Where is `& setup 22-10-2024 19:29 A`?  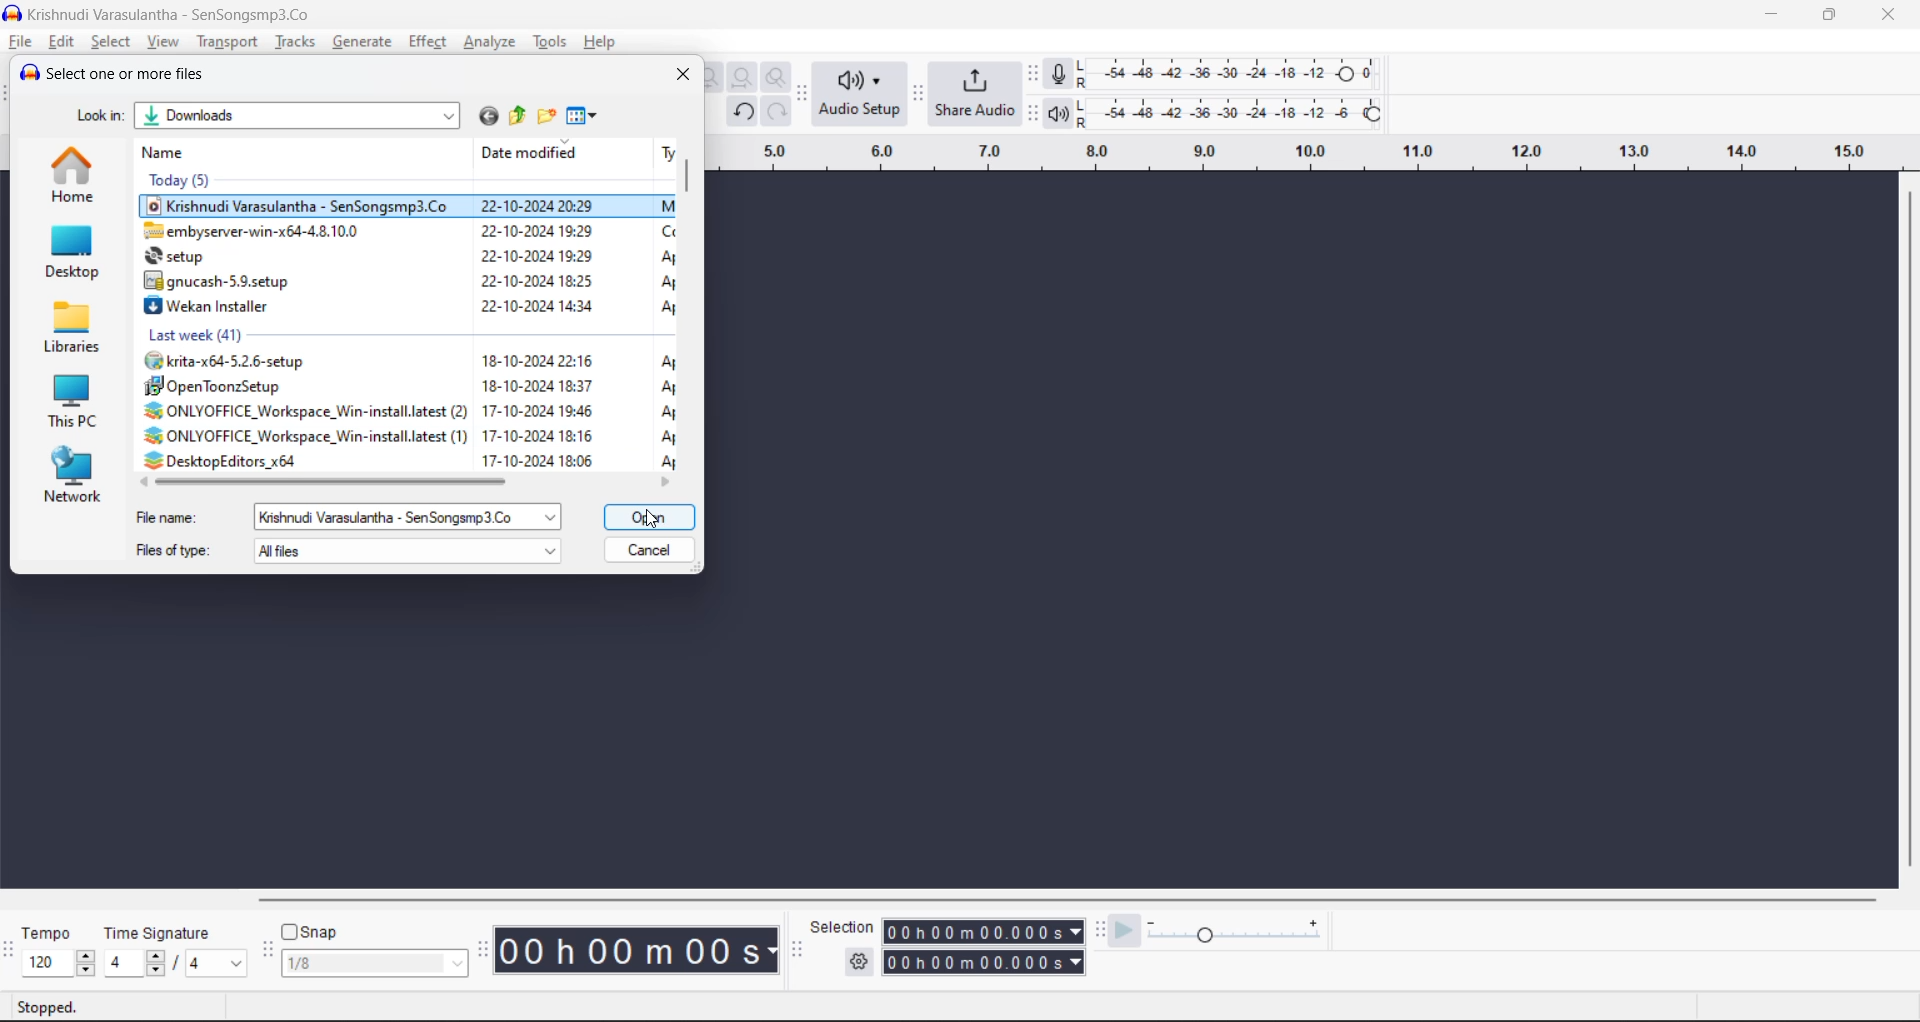
& setup 22-10-2024 19:29 A is located at coordinates (407, 254).